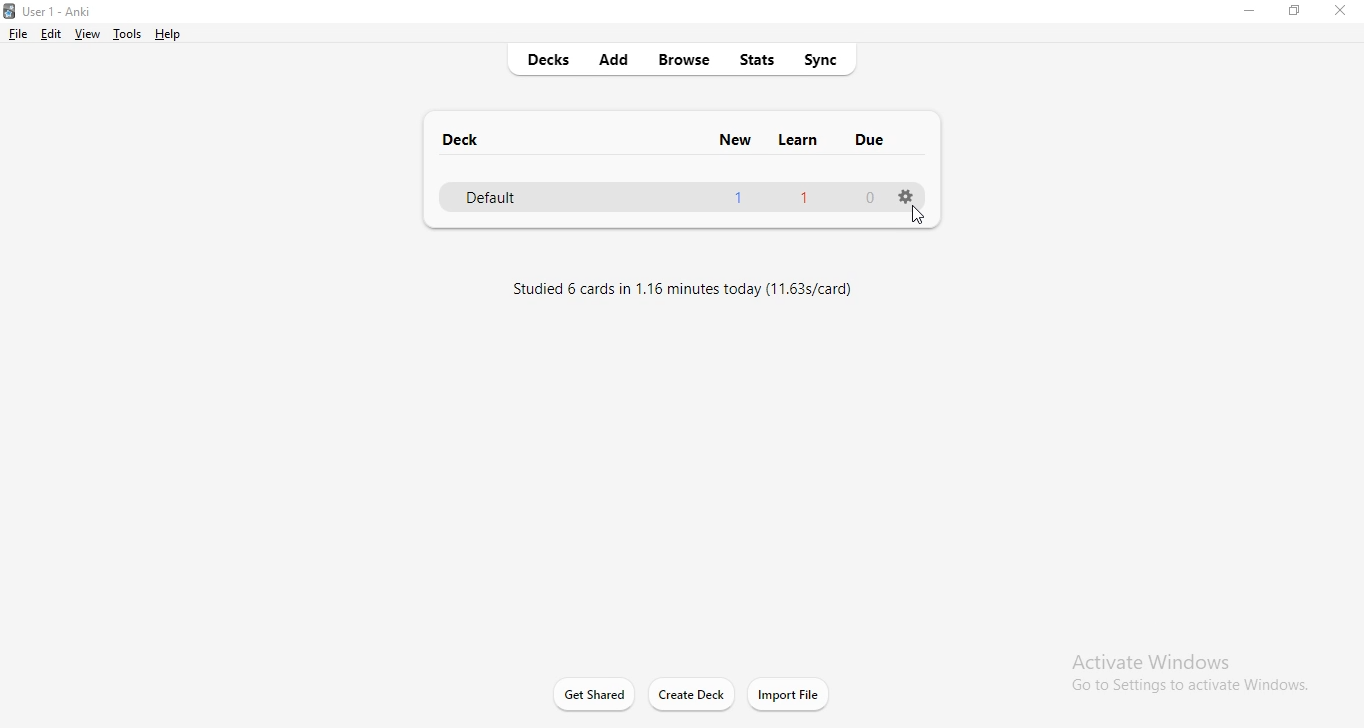  Describe the element at coordinates (905, 194) in the screenshot. I see `settings` at that location.